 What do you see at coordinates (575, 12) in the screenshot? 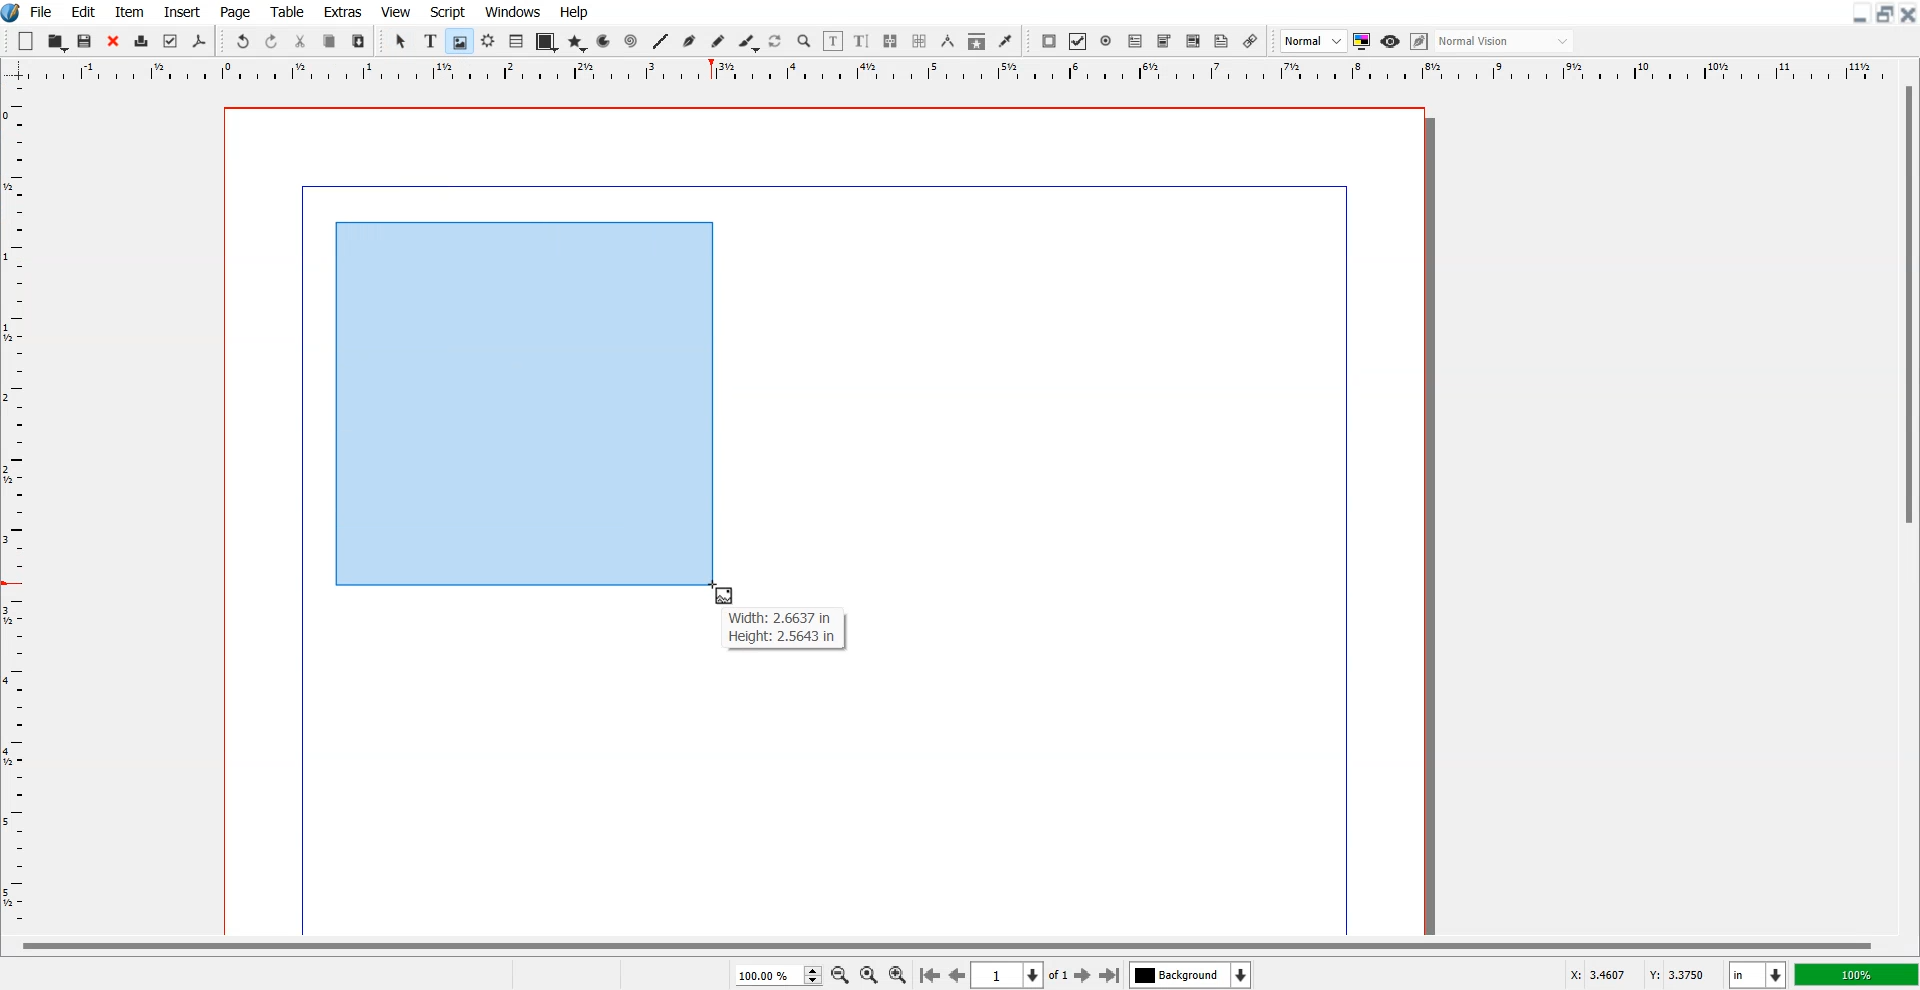
I see `Help` at bounding box center [575, 12].